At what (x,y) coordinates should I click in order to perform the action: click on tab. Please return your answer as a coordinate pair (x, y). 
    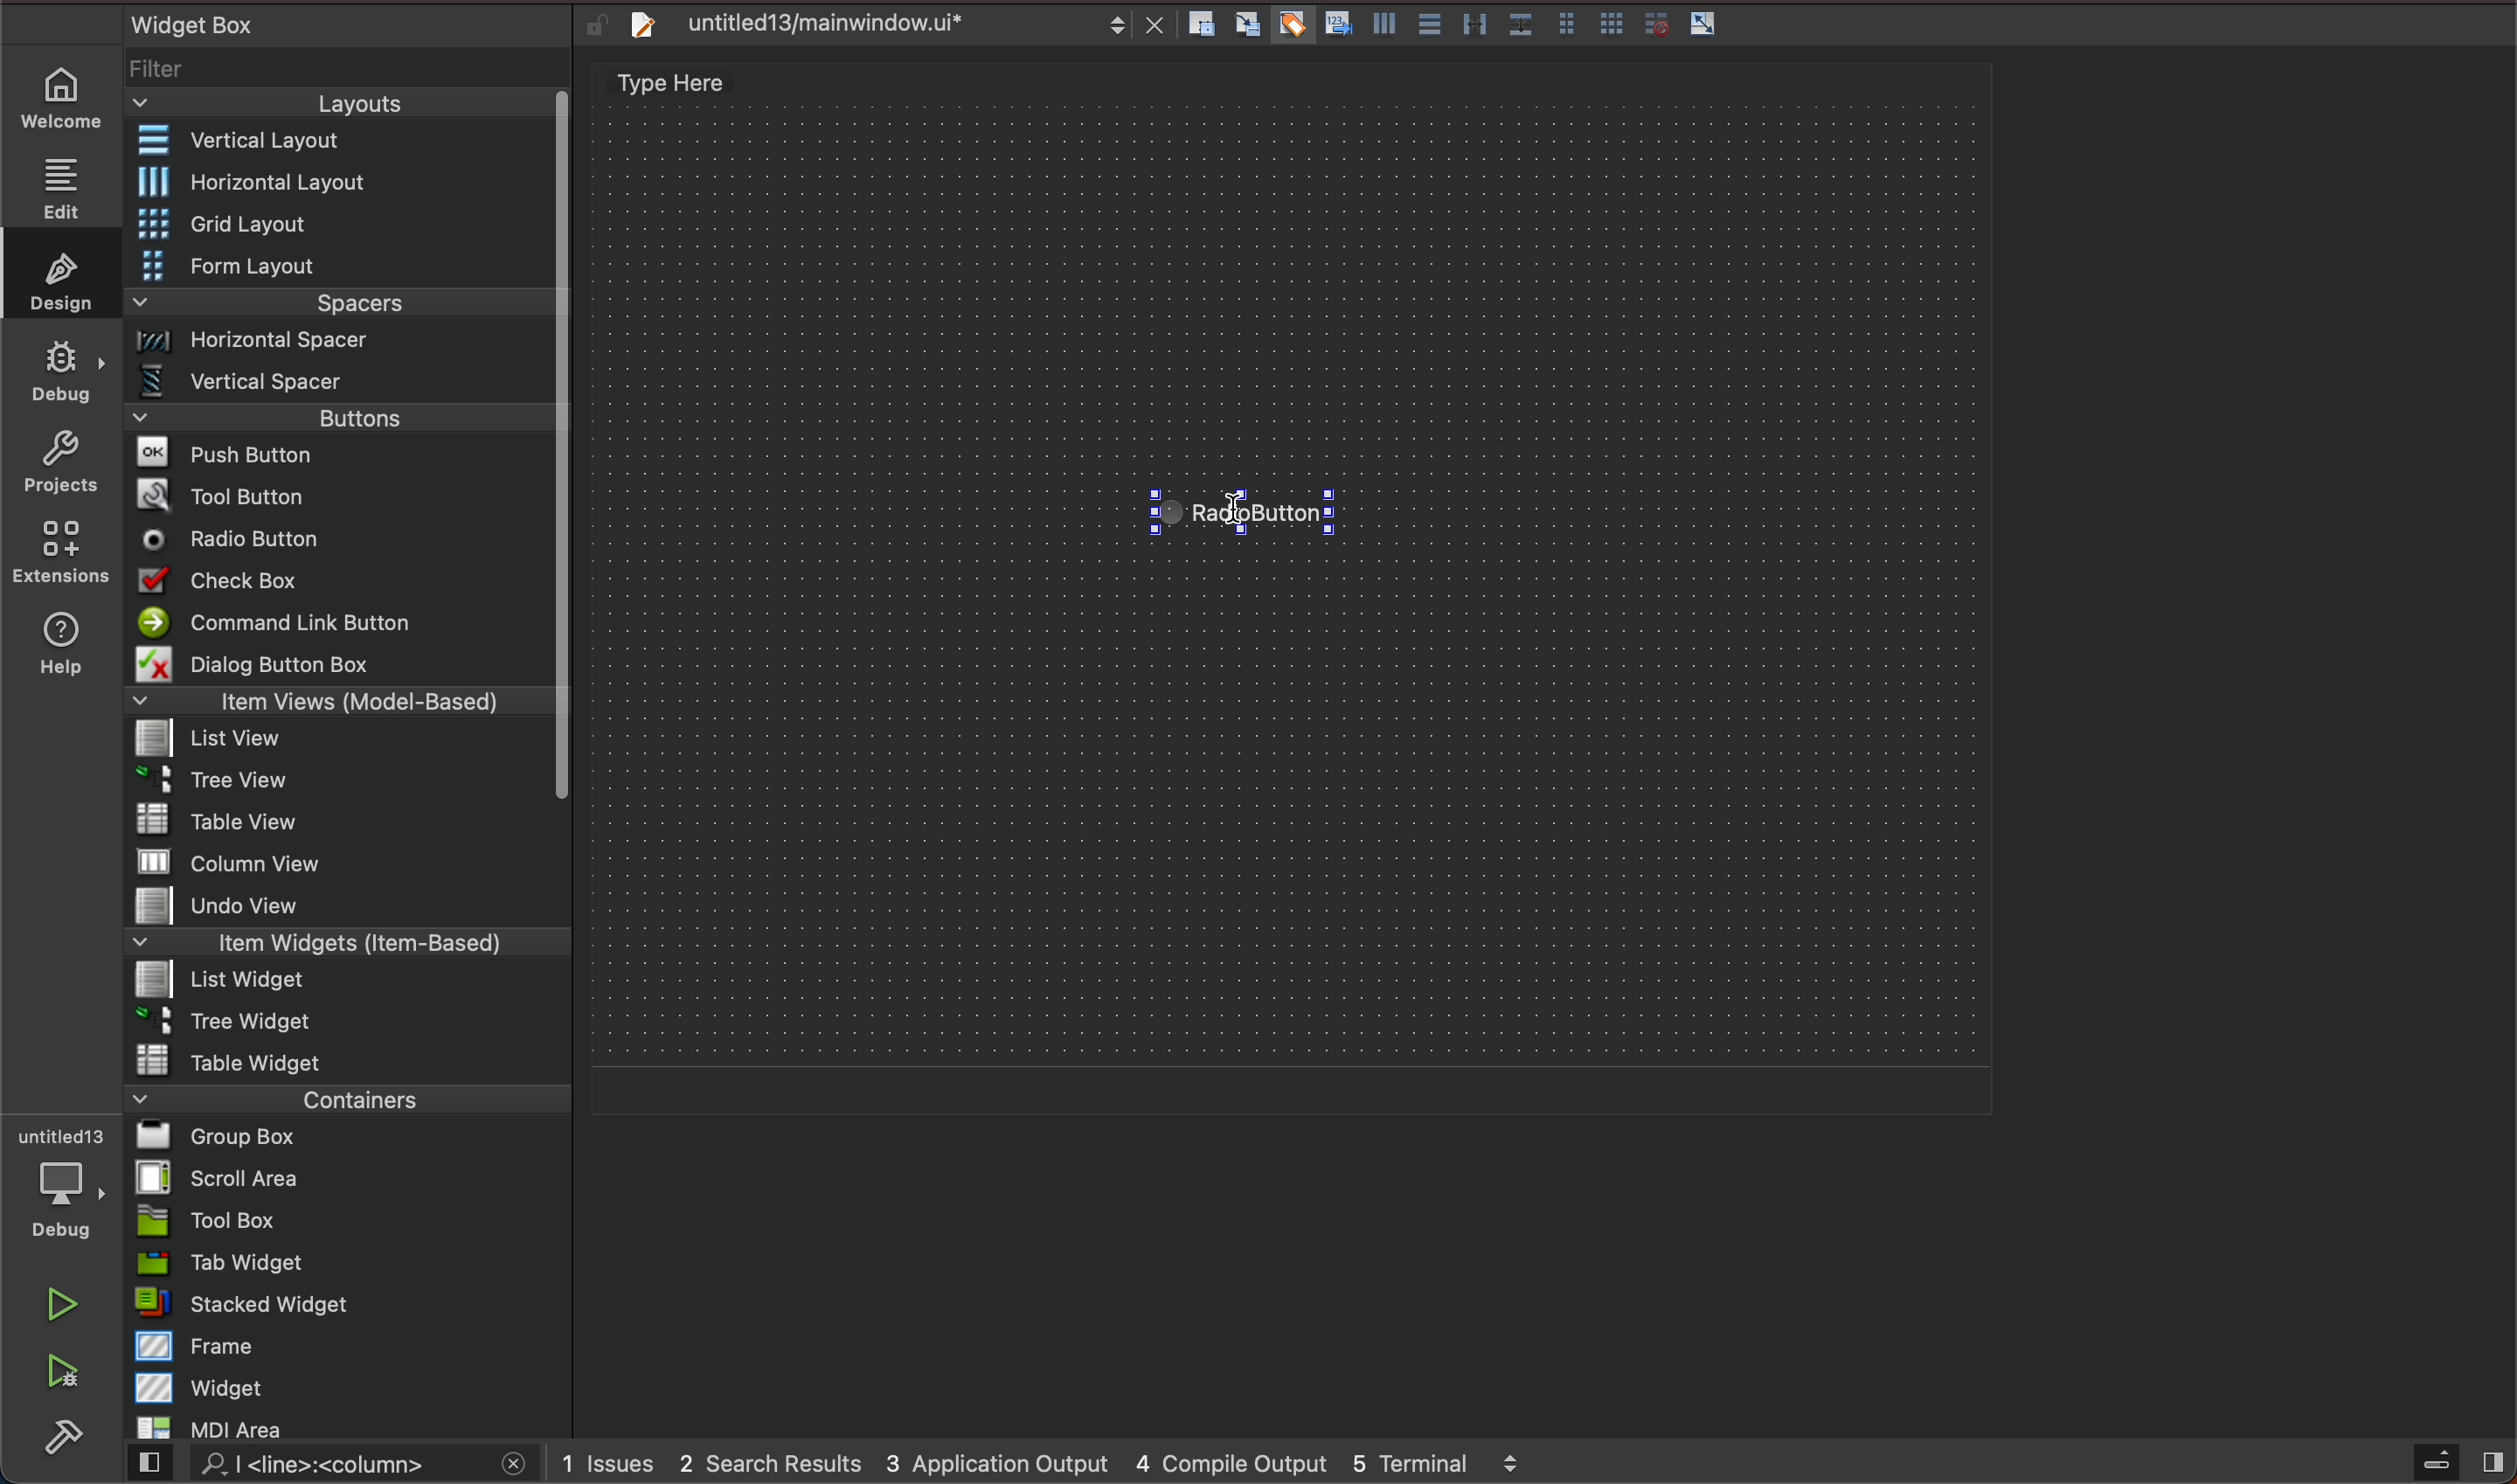
    Looking at the image, I should click on (351, 1262).